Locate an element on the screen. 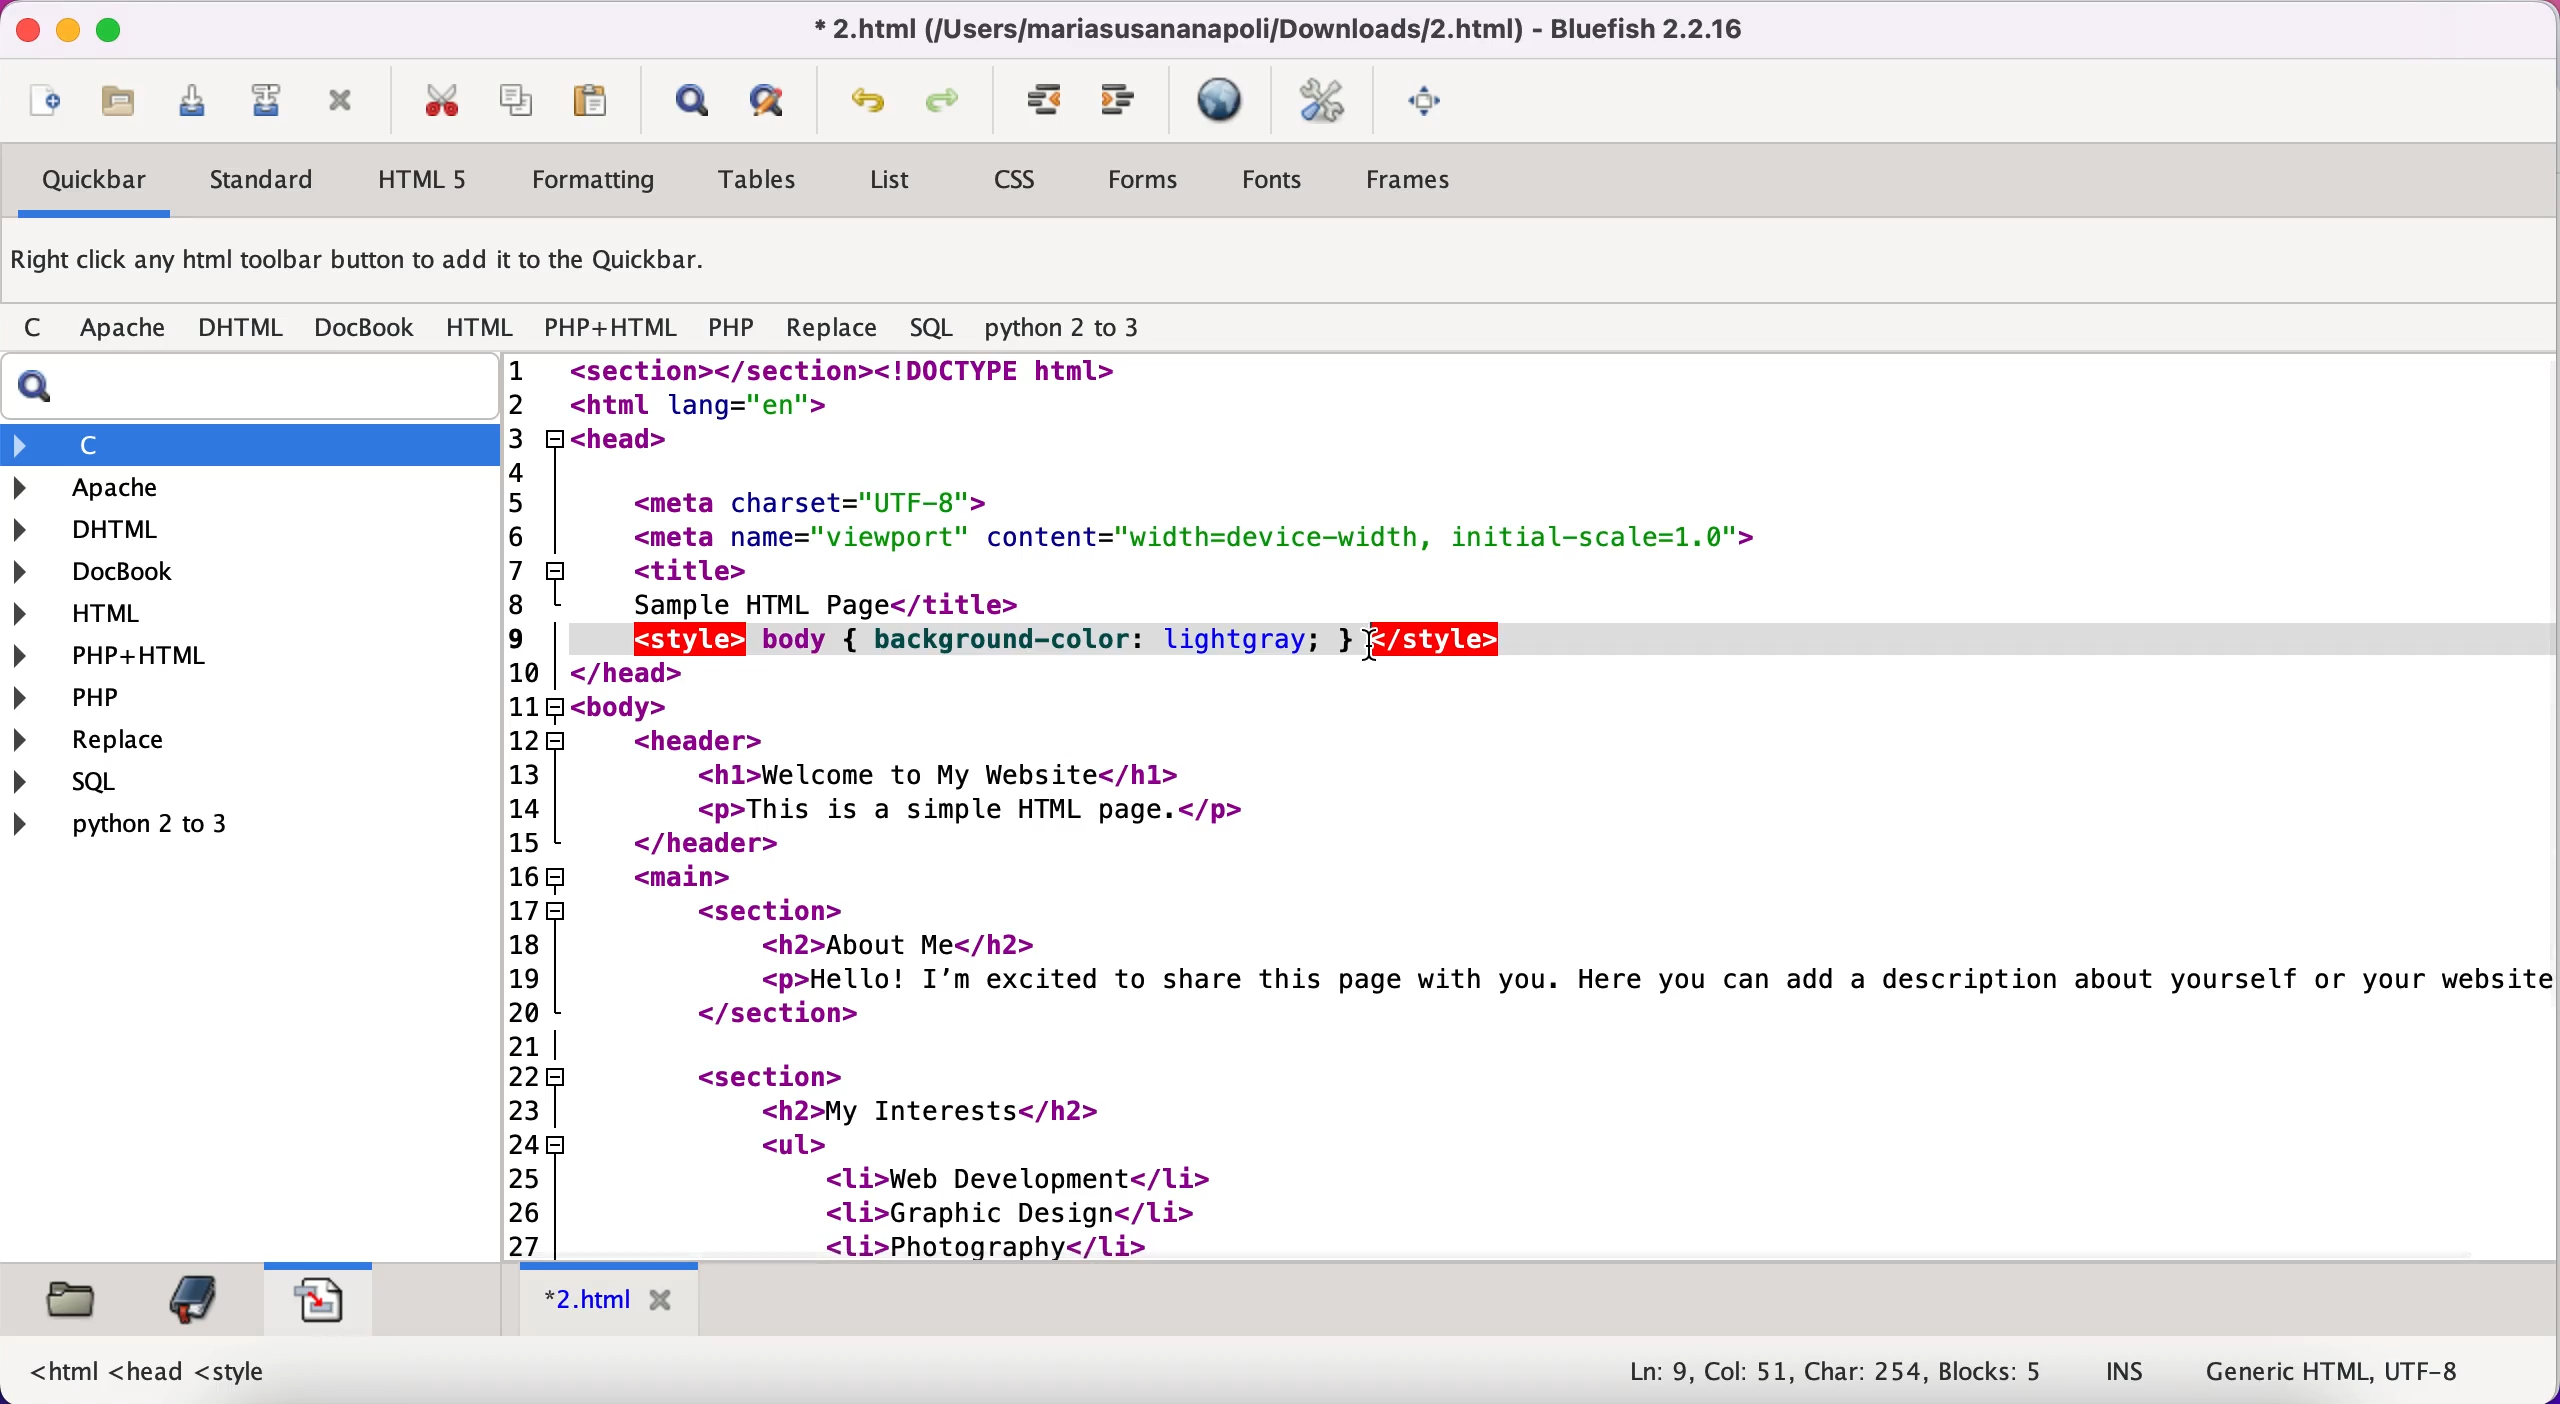  save current file is located at coordinates (200, 108).